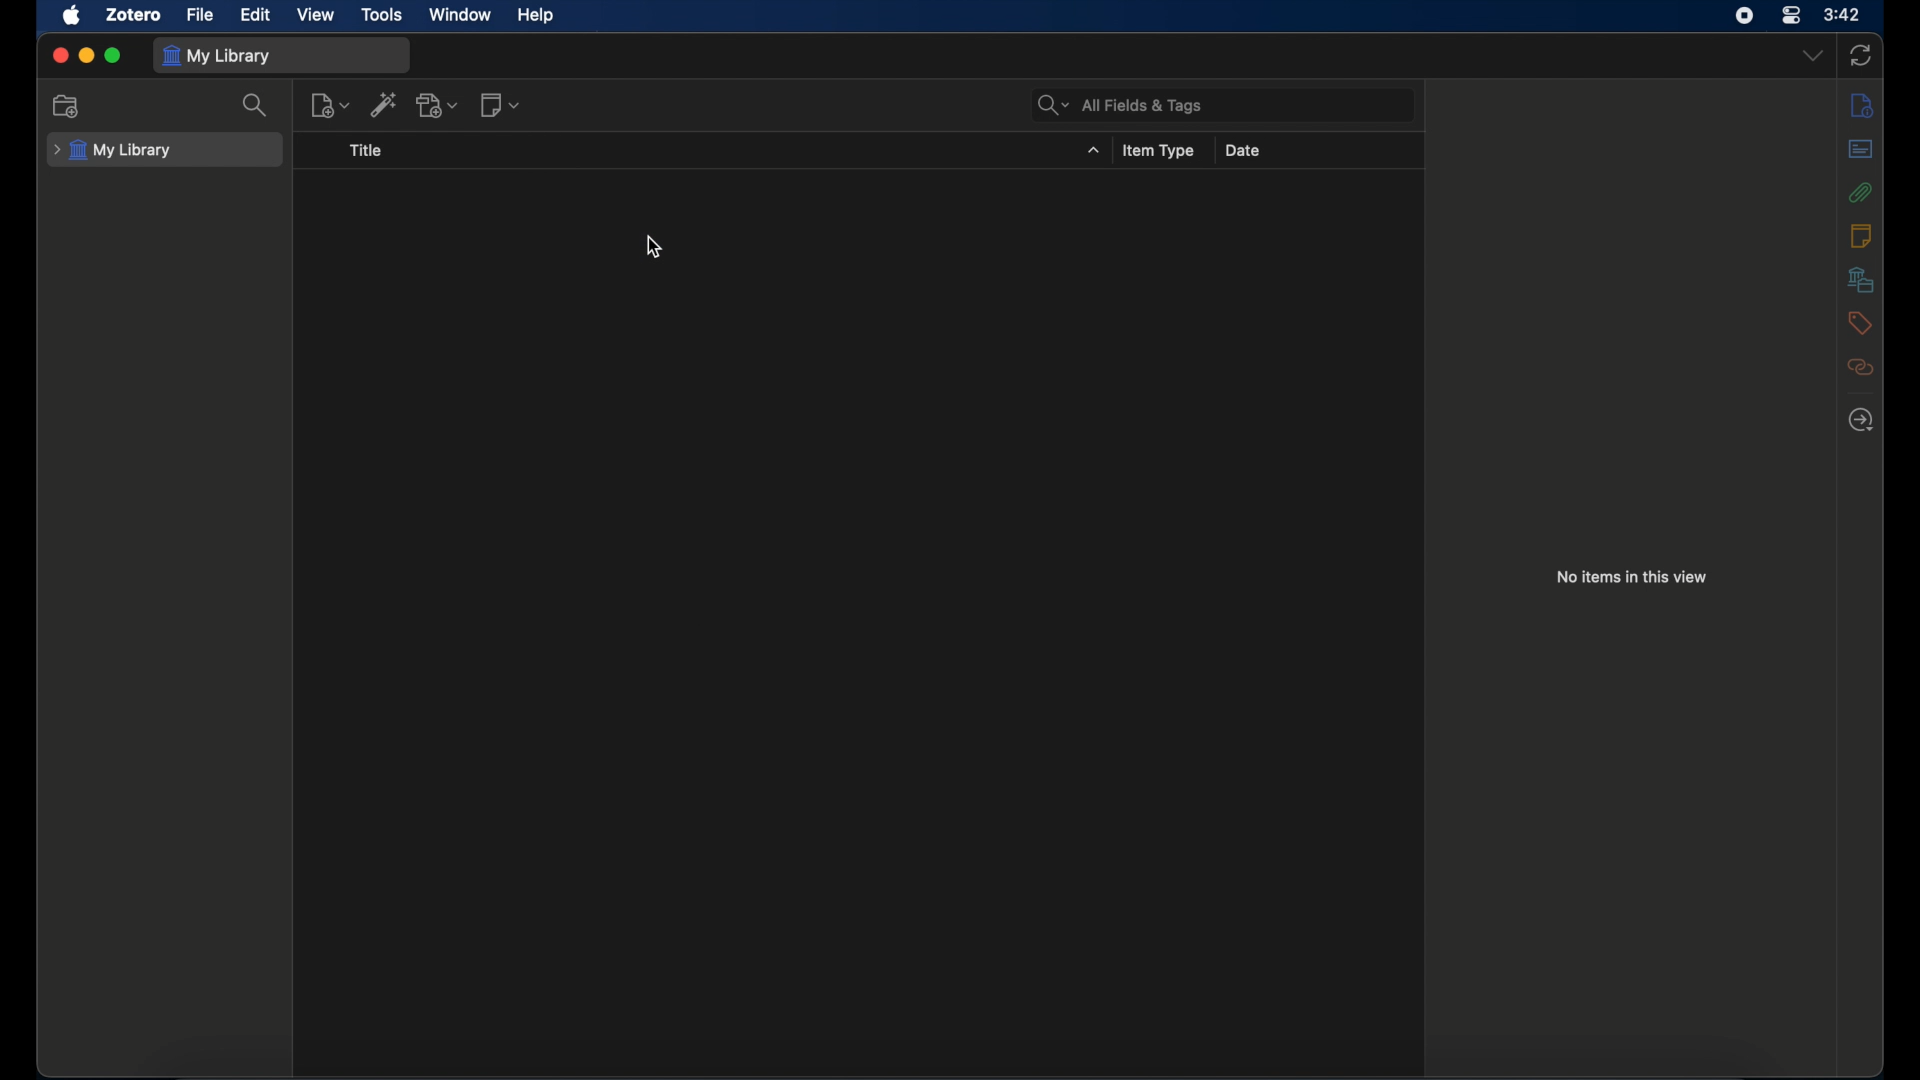 This screenshot has height=1080, width=1920. I want to click on file, so click(200, 16).